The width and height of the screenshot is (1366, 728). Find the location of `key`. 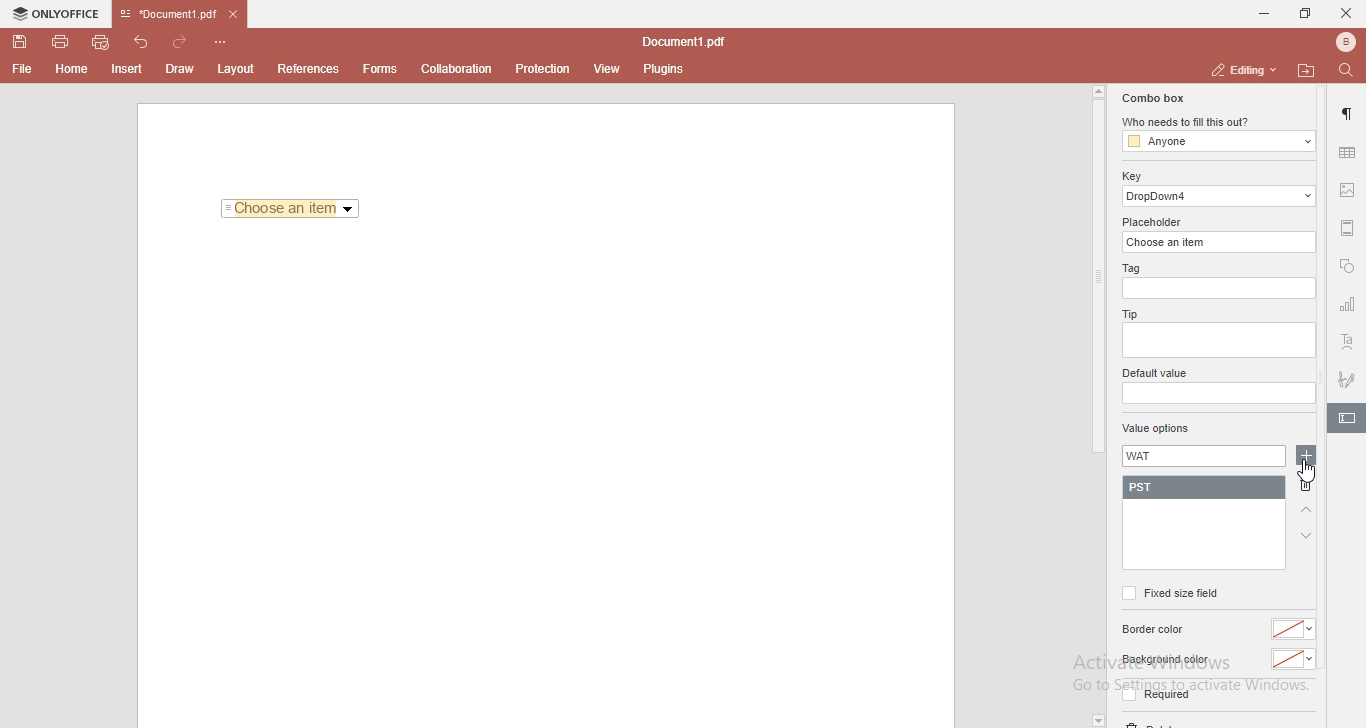

key is located at coordinates (1131, 176).